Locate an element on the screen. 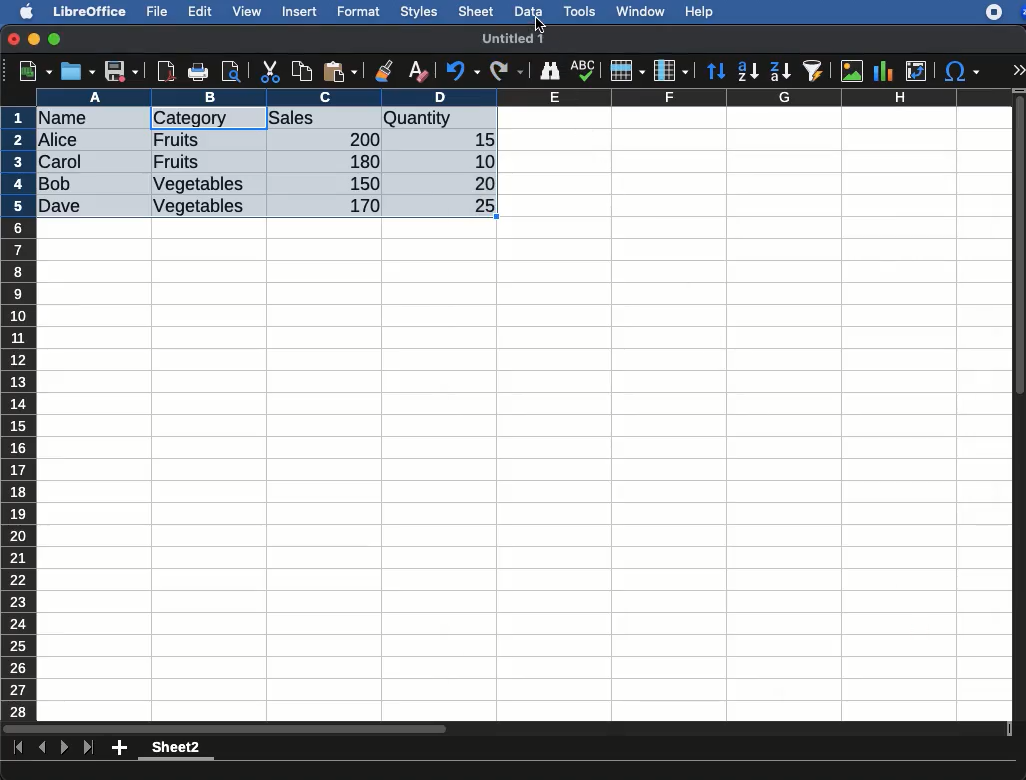 The height and width of the screenshot is (780, 1026). image is located at coordinates (854, 71).